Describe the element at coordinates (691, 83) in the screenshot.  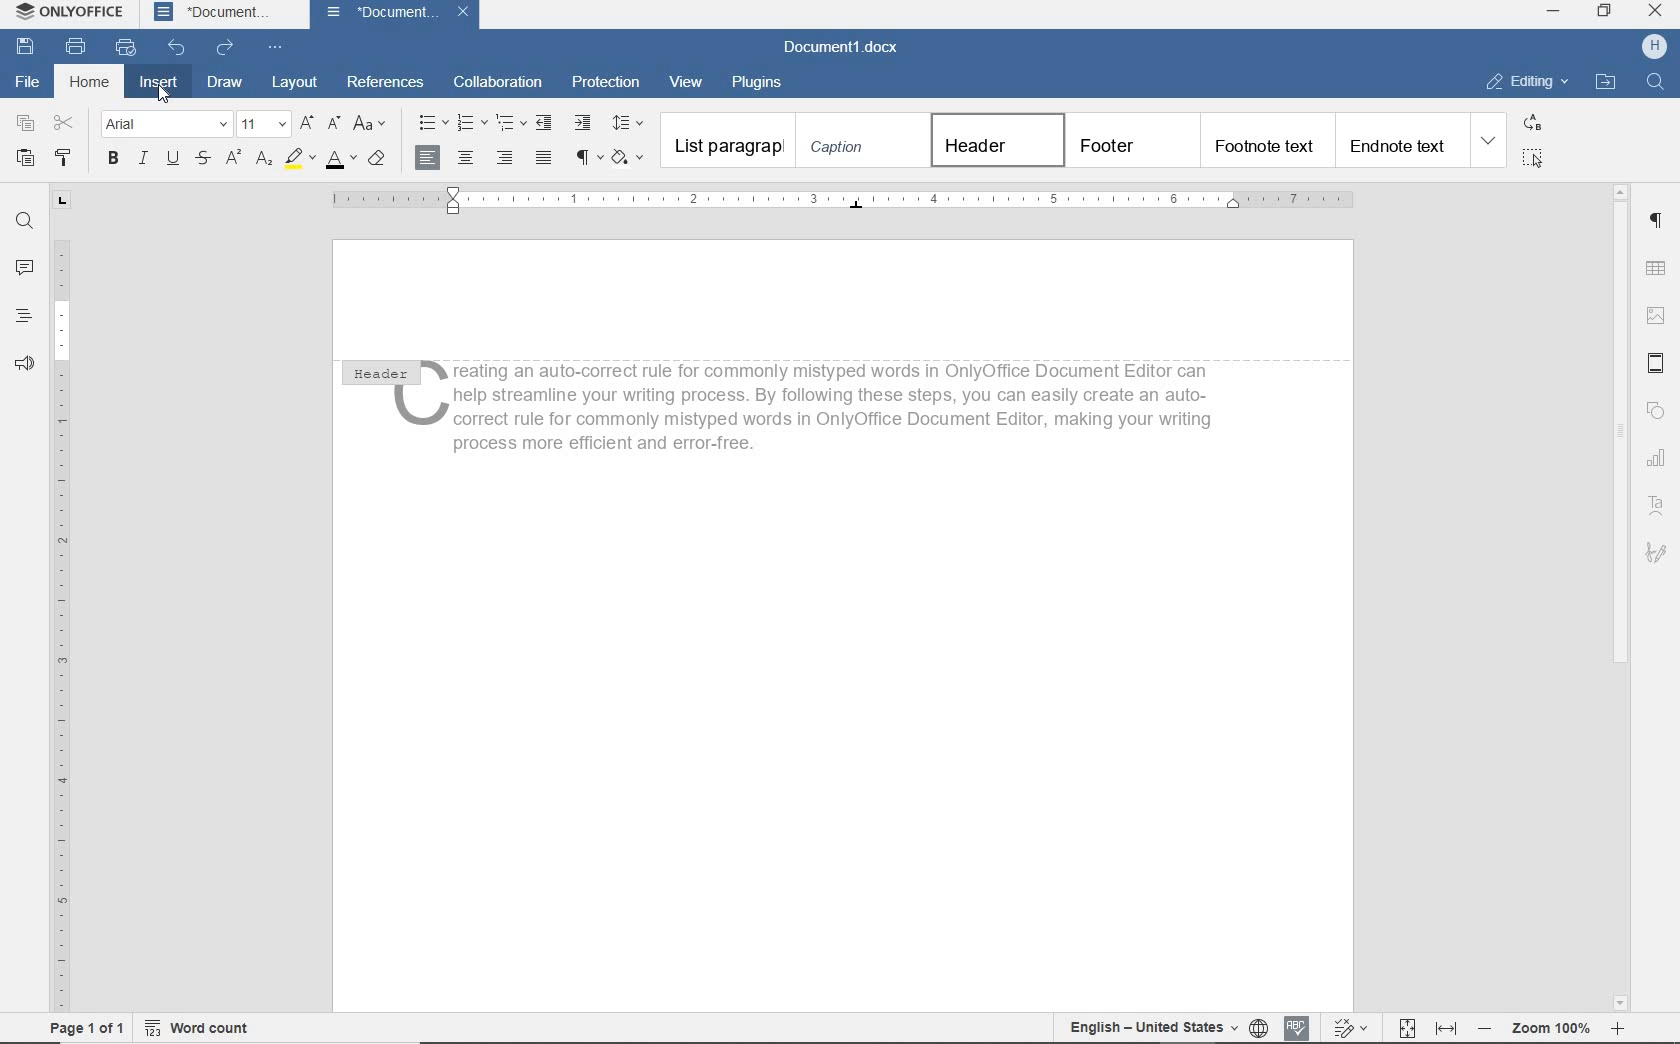
I see `VIEW` at that location.